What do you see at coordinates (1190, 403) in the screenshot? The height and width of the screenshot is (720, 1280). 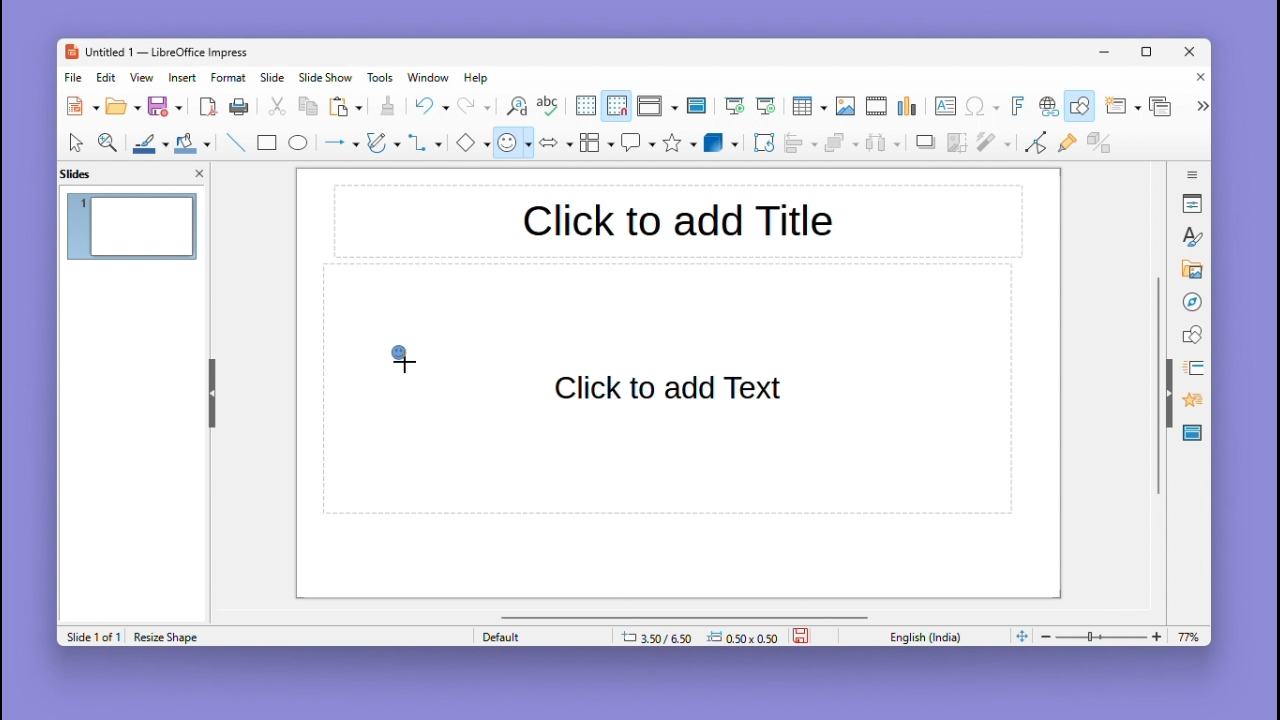 I see `Effects` at bounding box center [1190, 403].